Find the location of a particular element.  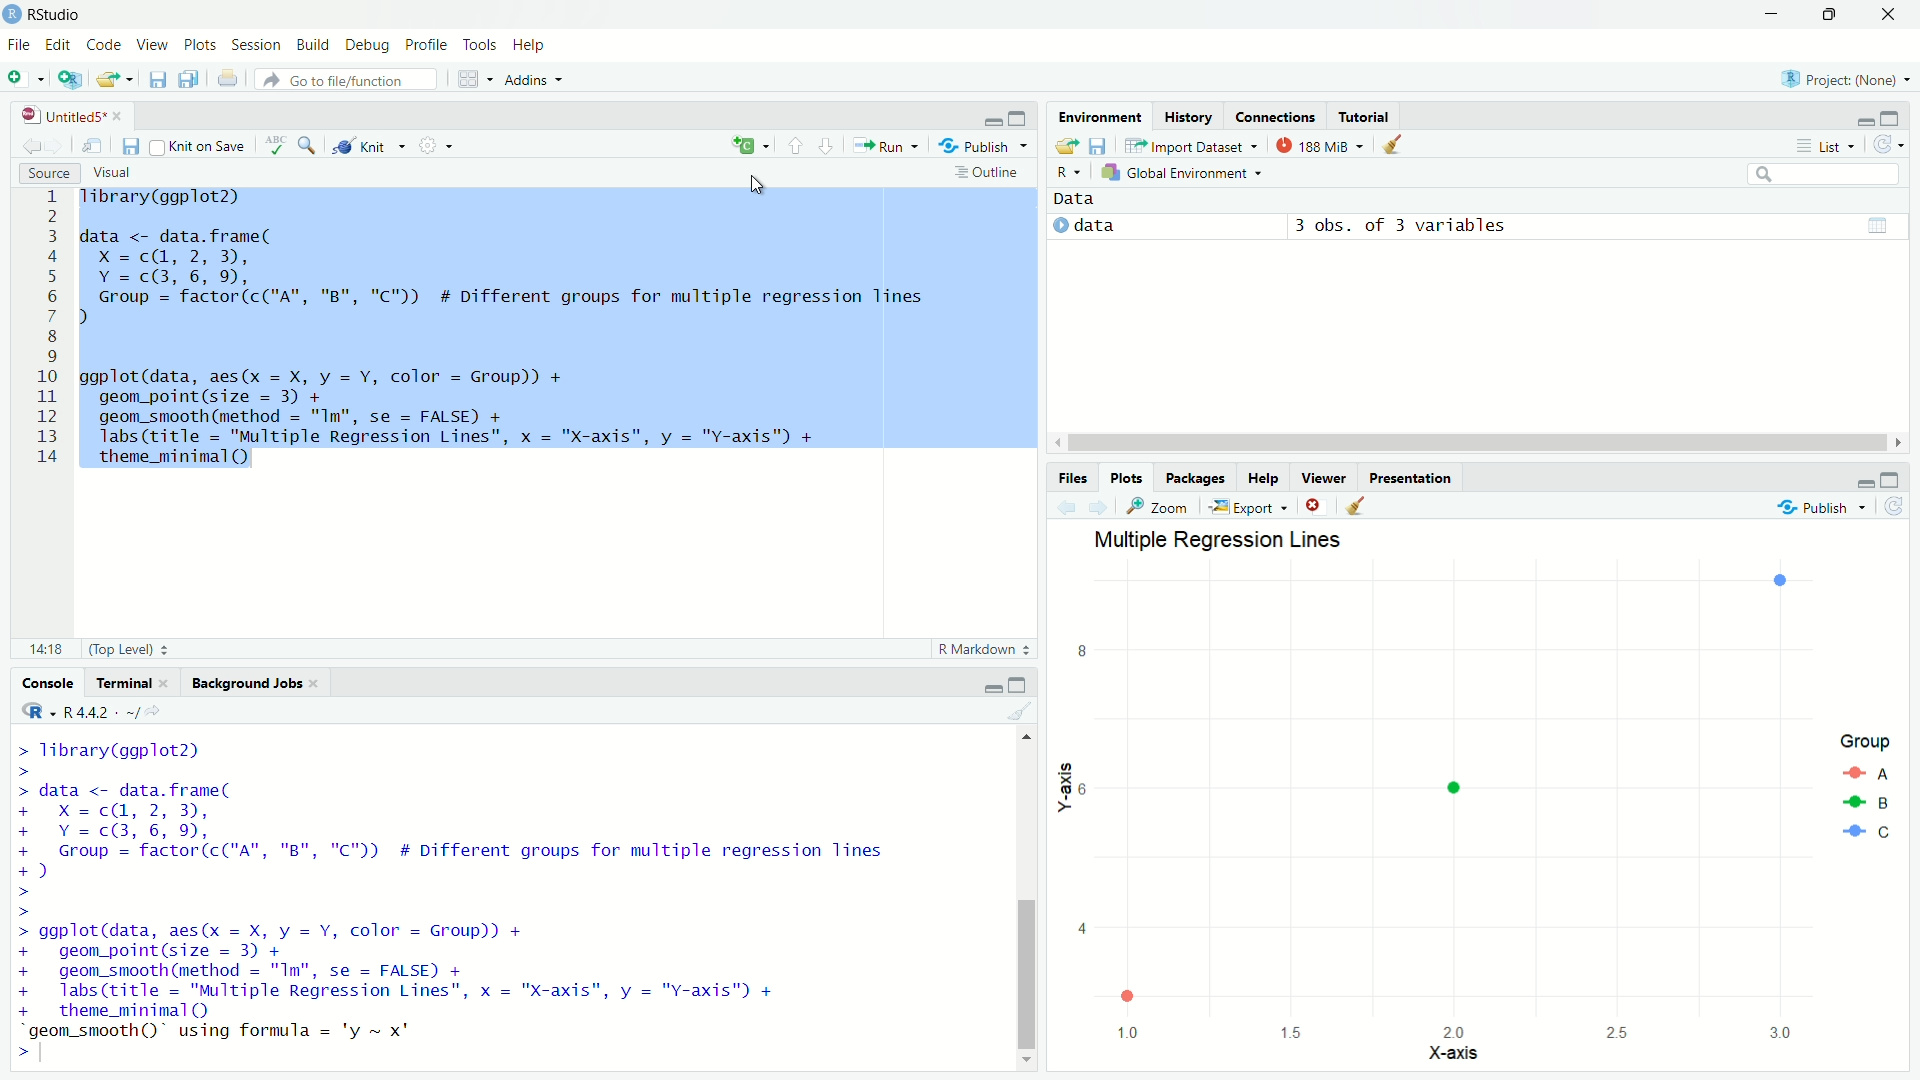

cursor is located at coordinates (761, 187).